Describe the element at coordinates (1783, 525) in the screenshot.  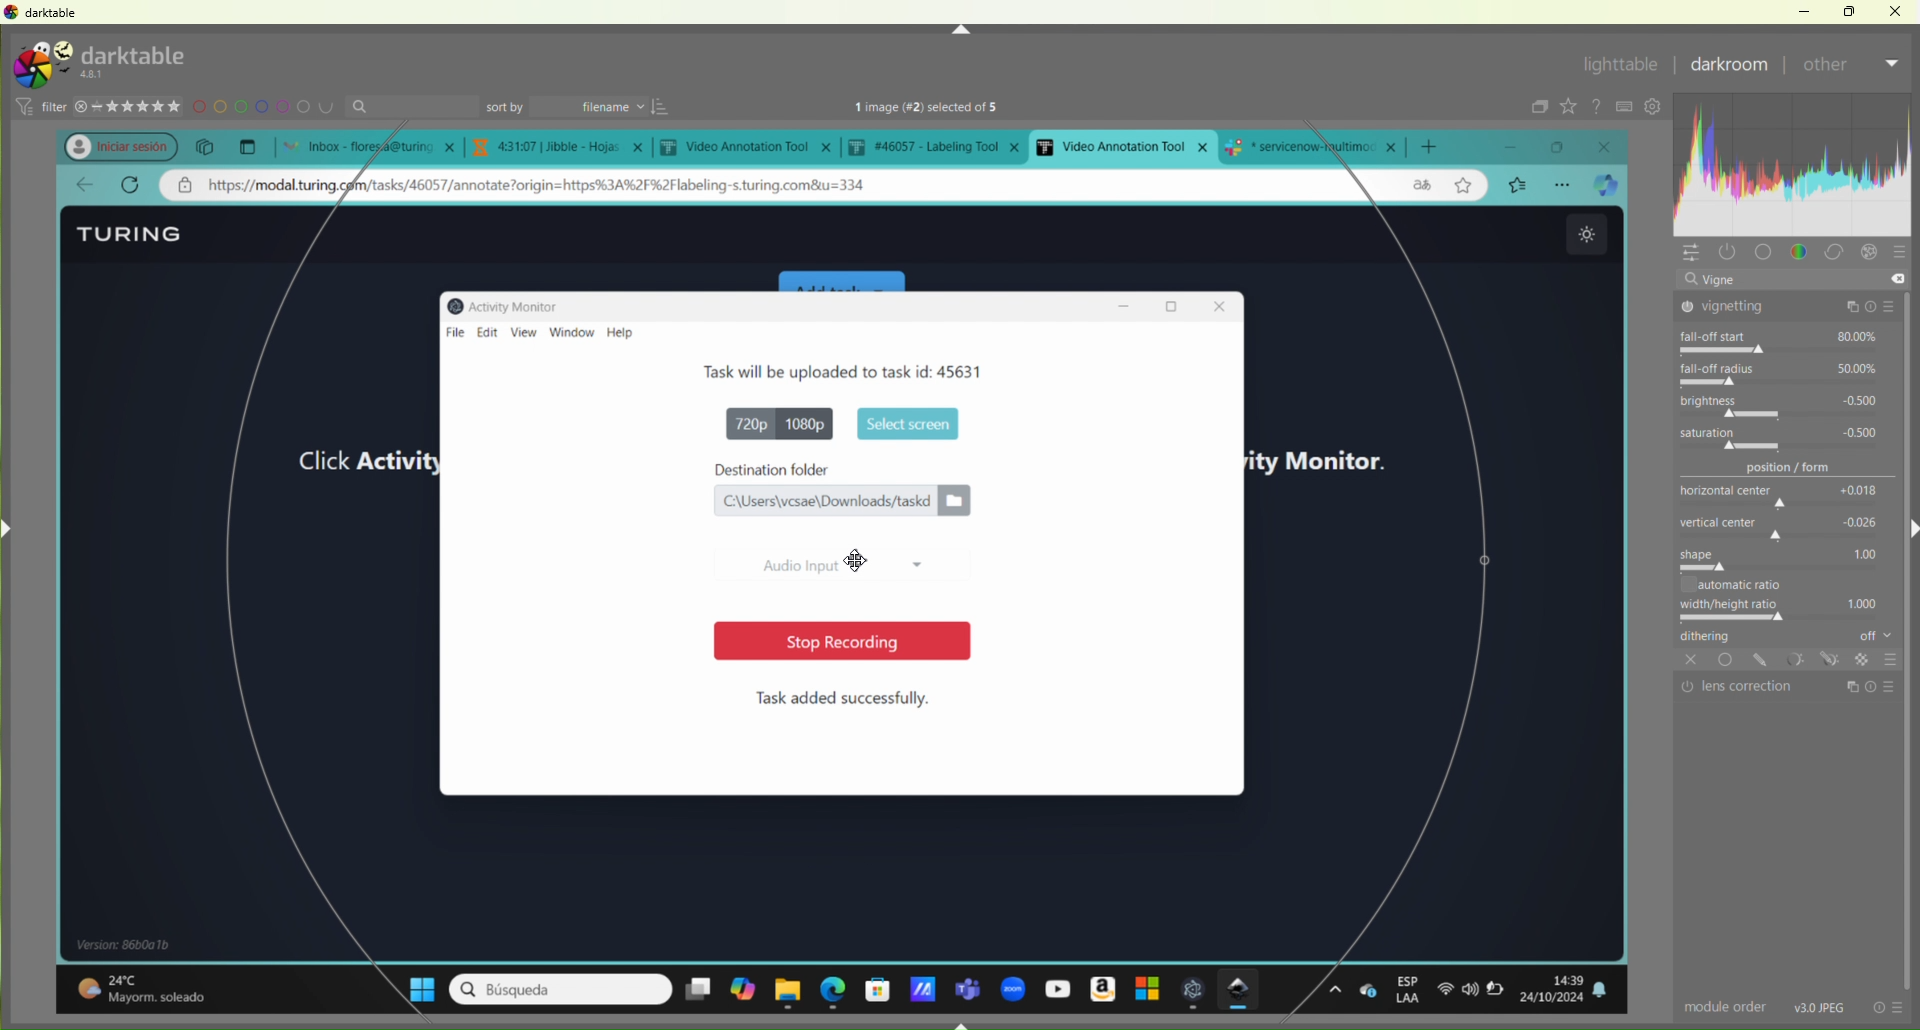
I see `vertical center` at that location.